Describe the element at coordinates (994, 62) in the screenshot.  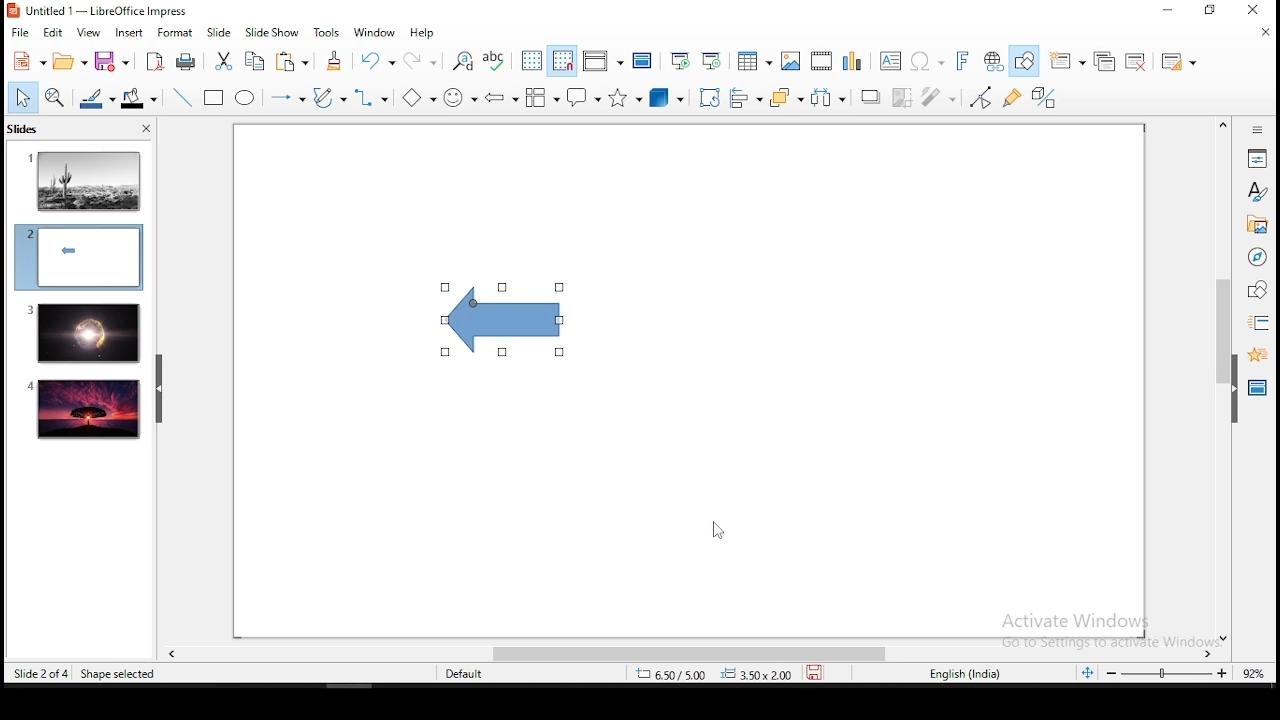
I see `hyperlink` at that location.